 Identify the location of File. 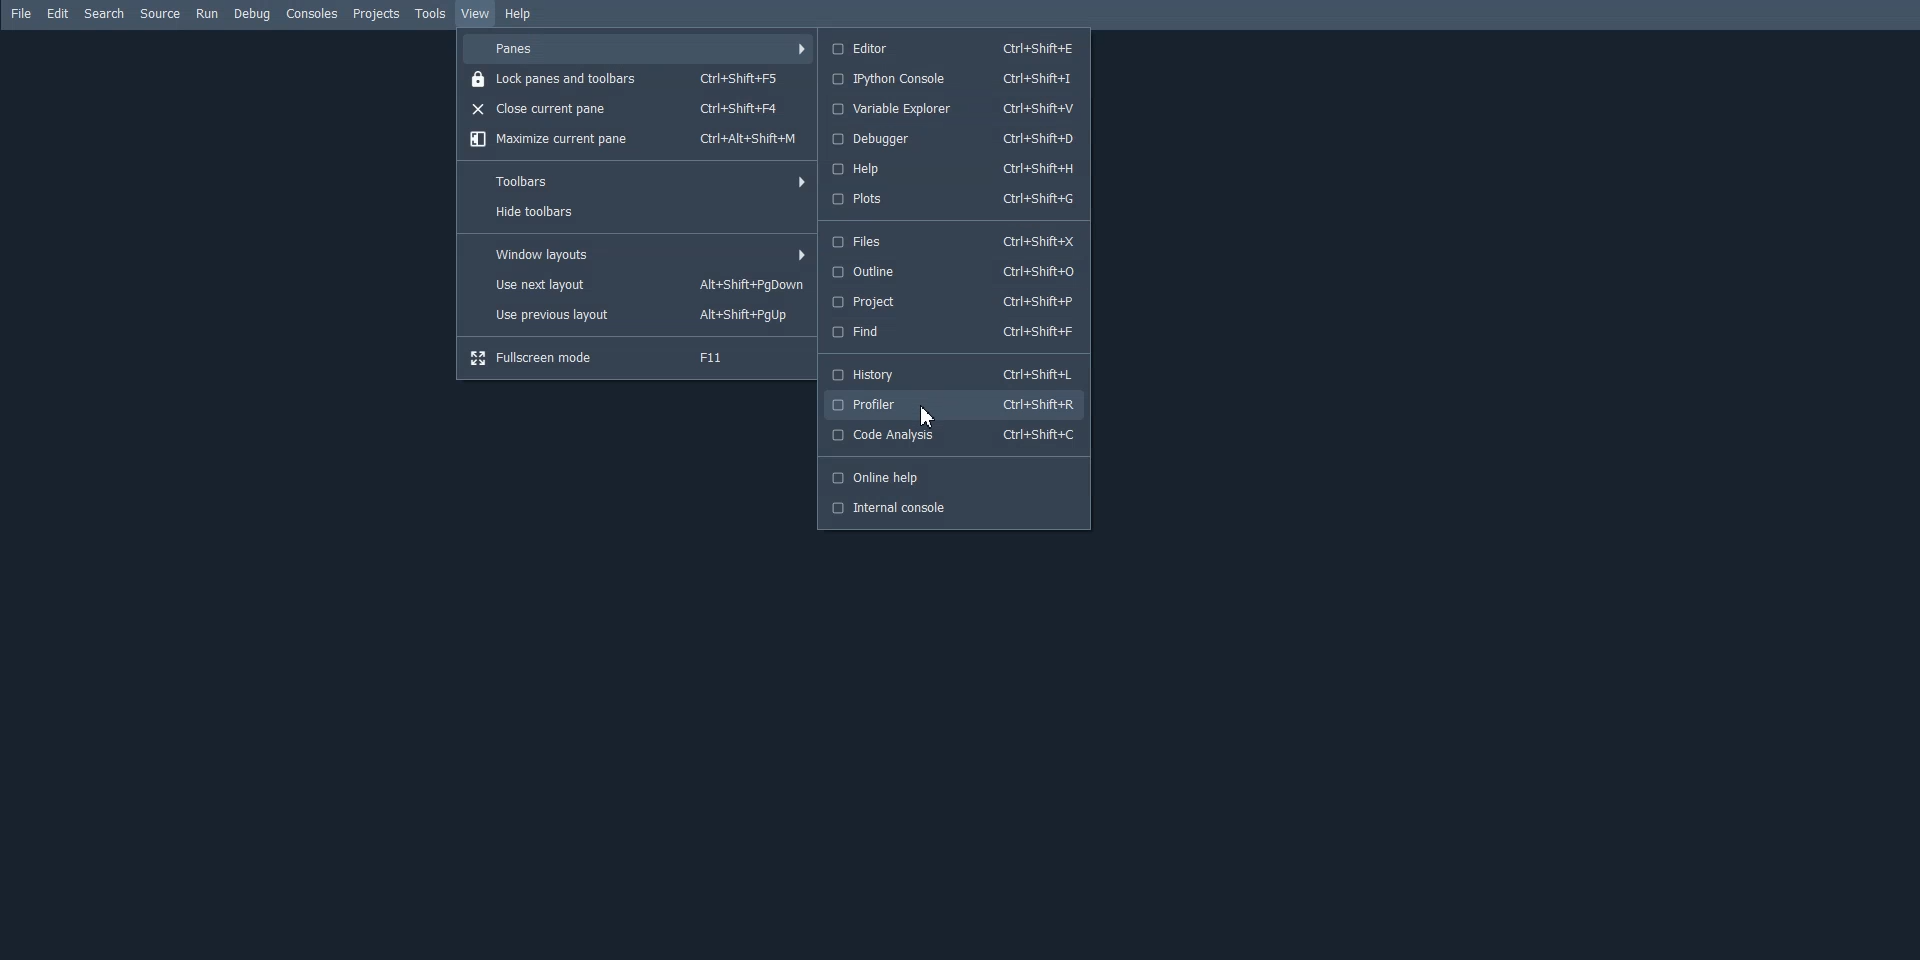
(21, 14).